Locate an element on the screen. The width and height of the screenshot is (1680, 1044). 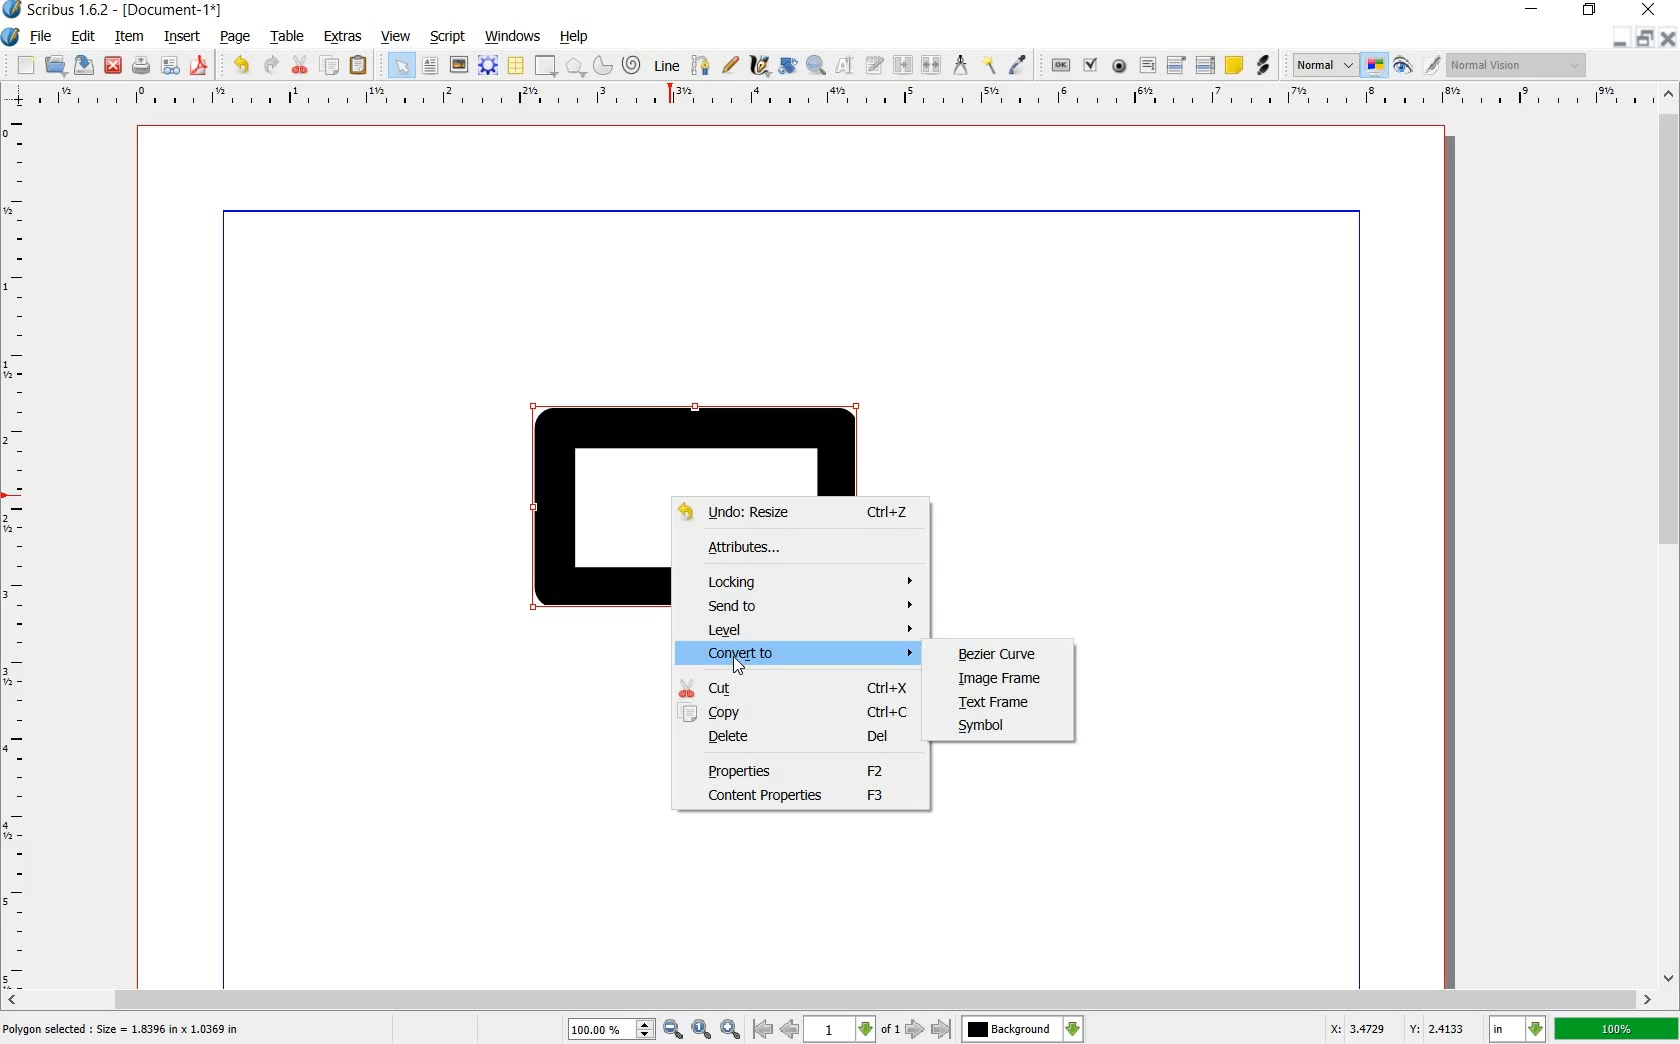
zoom factor is located at coordinates (1617, 1030).